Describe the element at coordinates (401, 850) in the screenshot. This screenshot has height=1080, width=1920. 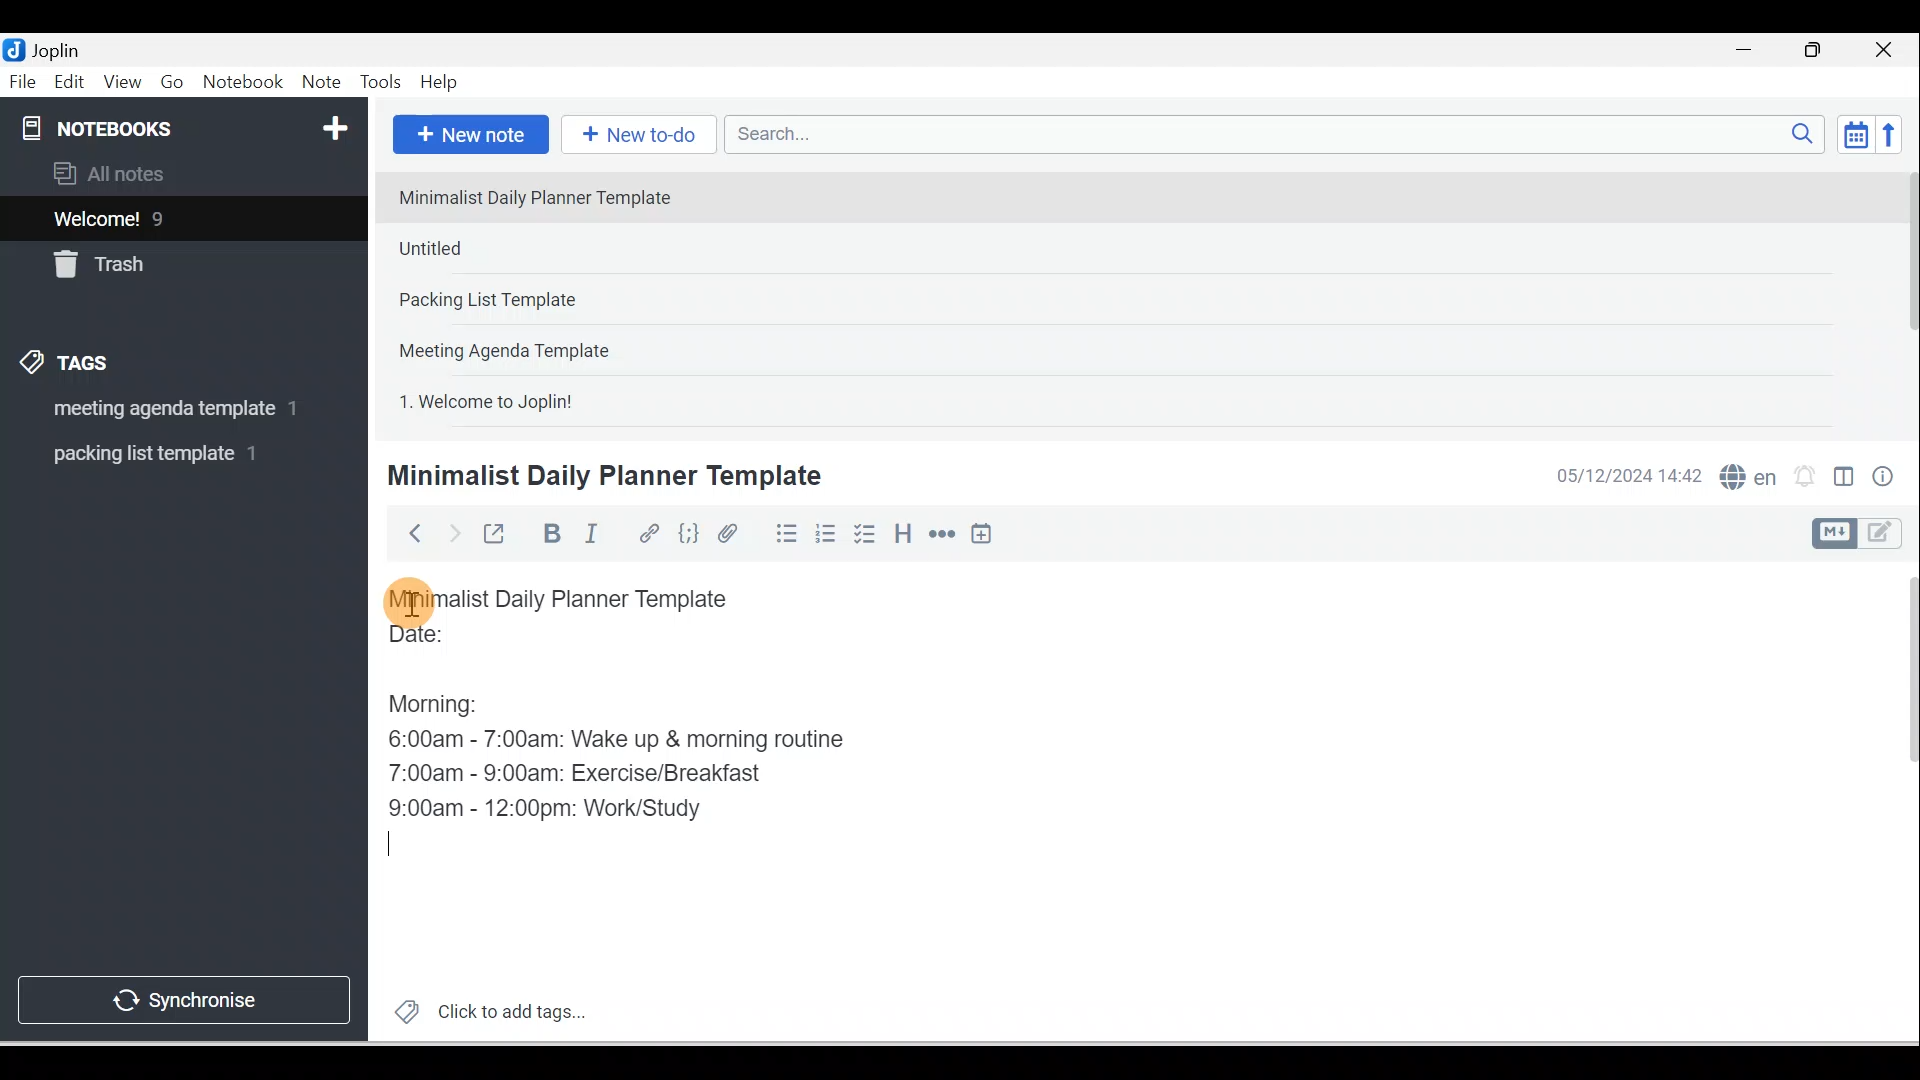
I see `Cursor` at that location.